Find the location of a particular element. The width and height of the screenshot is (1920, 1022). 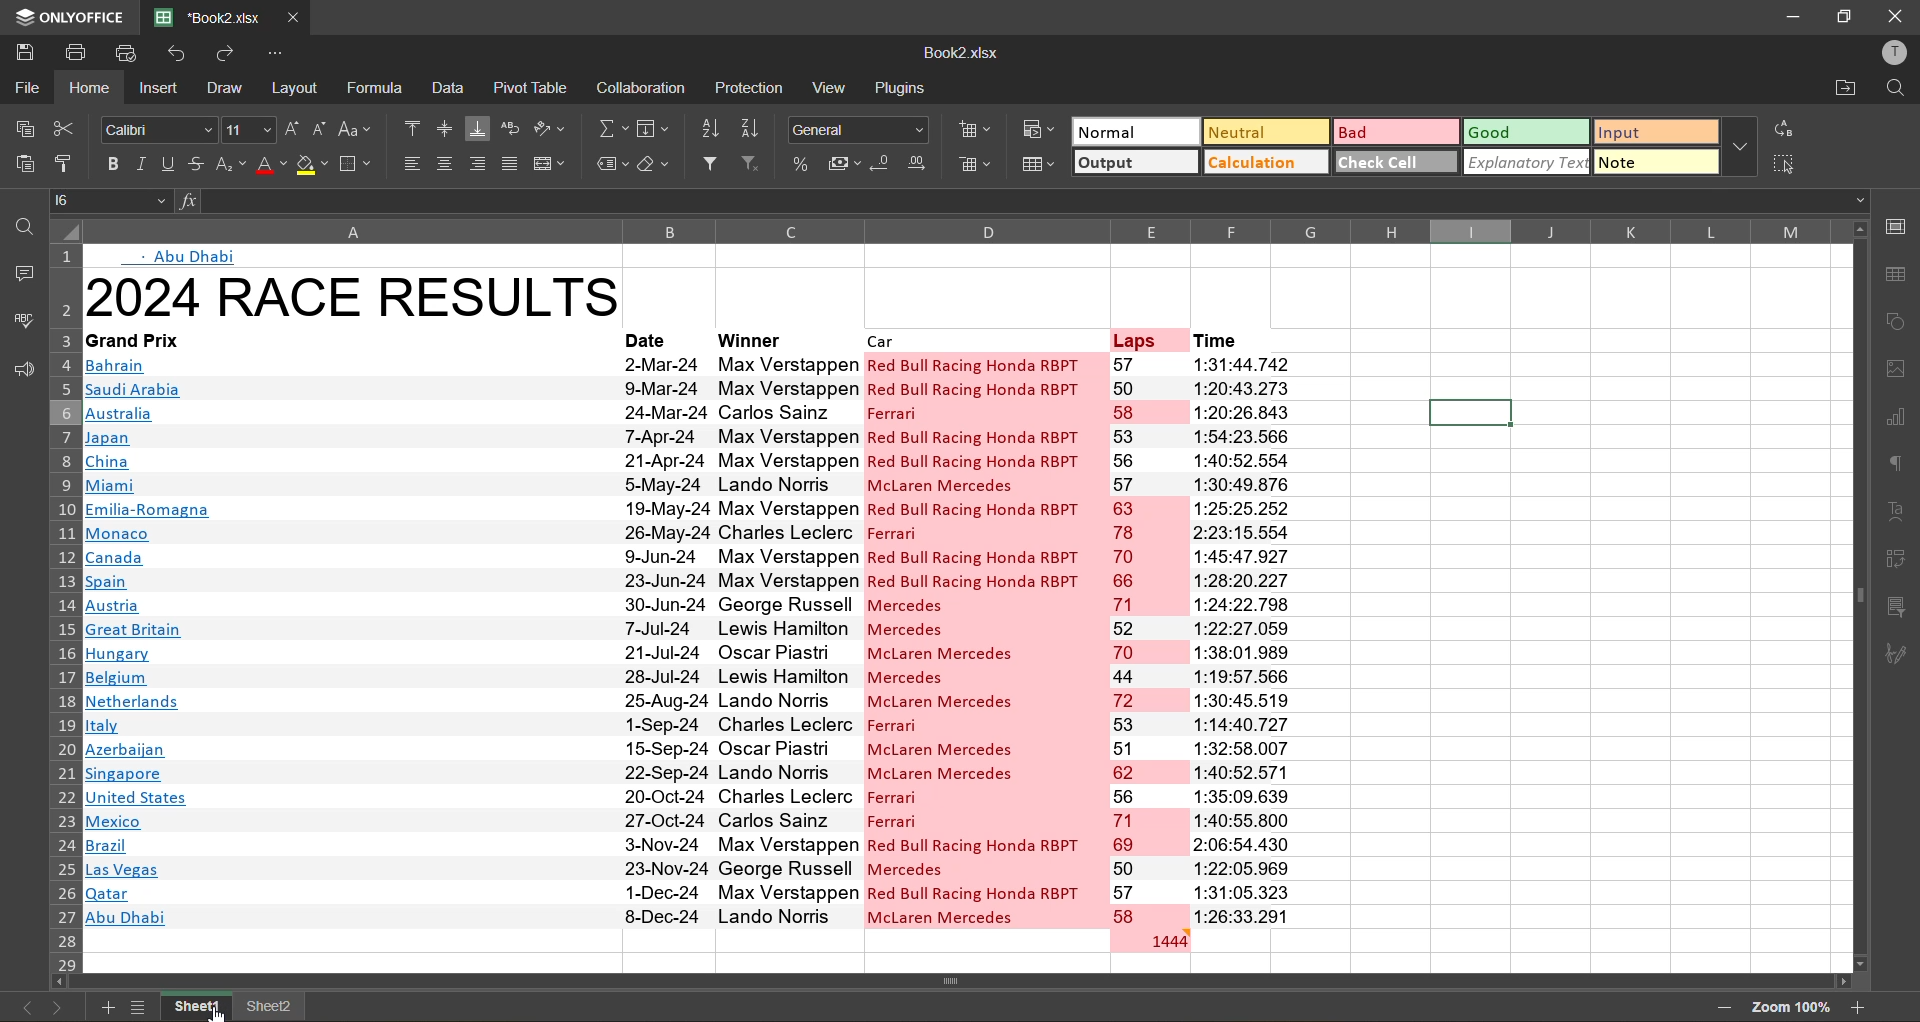

maximize is located at coordinates (1841, 16).